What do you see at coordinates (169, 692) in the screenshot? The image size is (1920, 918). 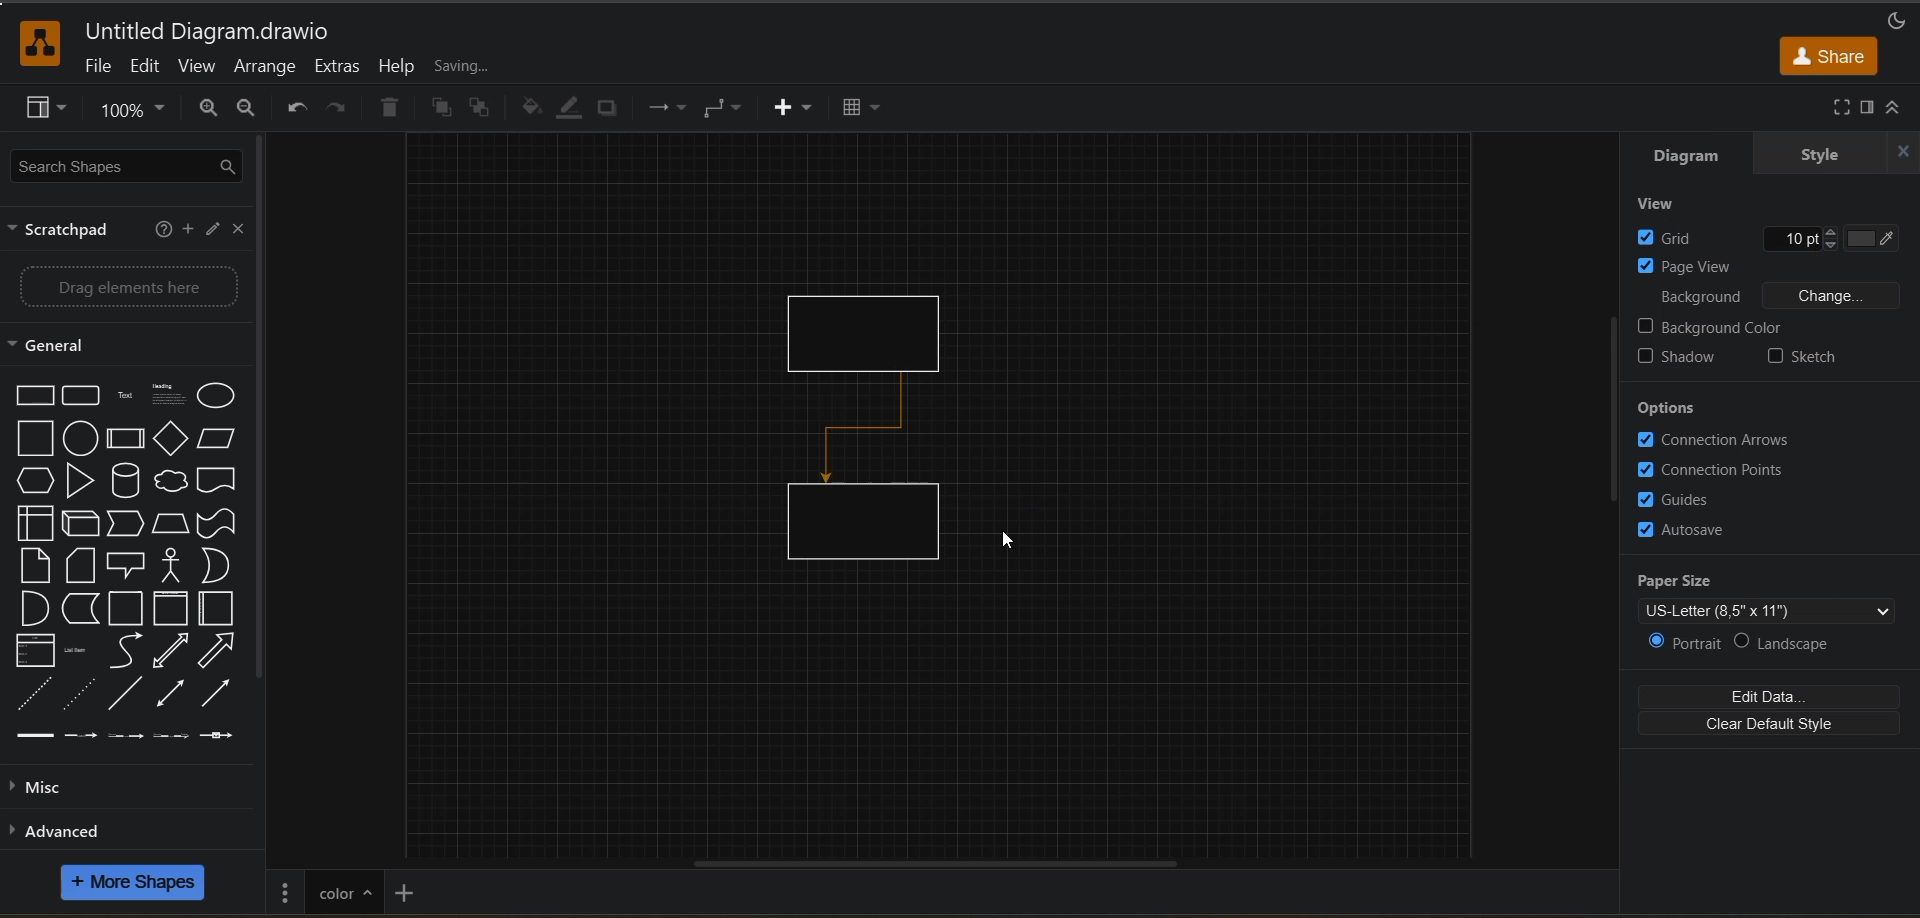 I see `Bidirectional Arrow` at bounding box center [169, 692].